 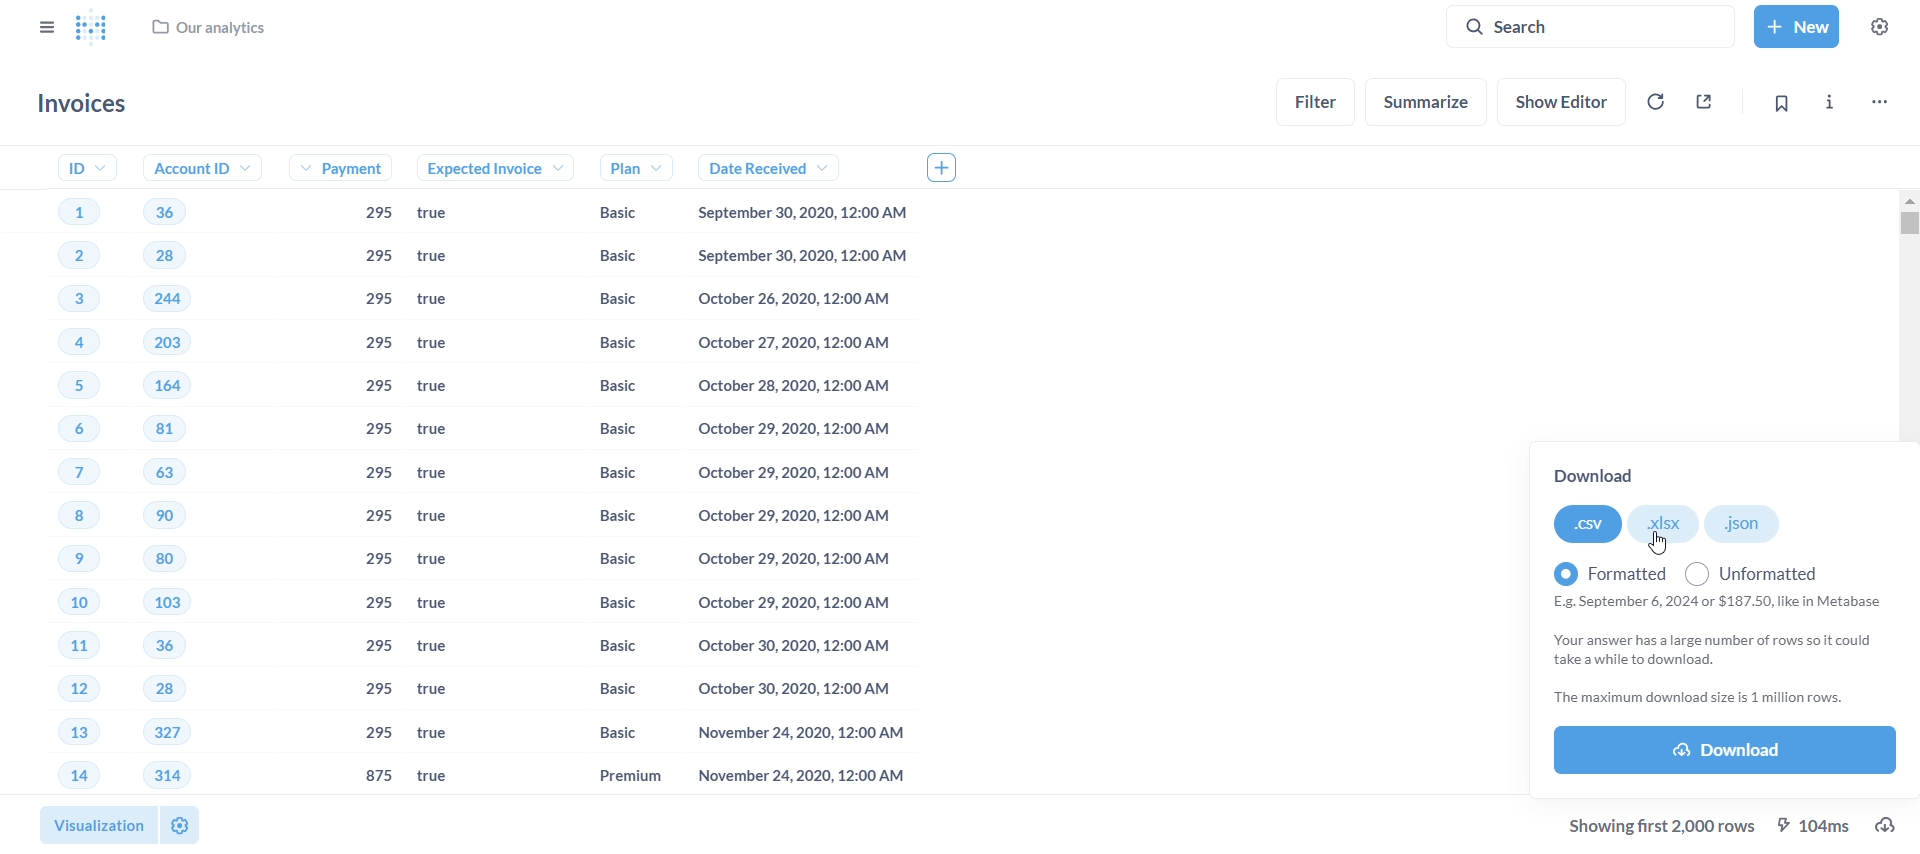 What do you see at coordinates (795, 645) in the screenshot?
I see `October 30,2020, 12:00 AM` at bounding box center [795, 645].